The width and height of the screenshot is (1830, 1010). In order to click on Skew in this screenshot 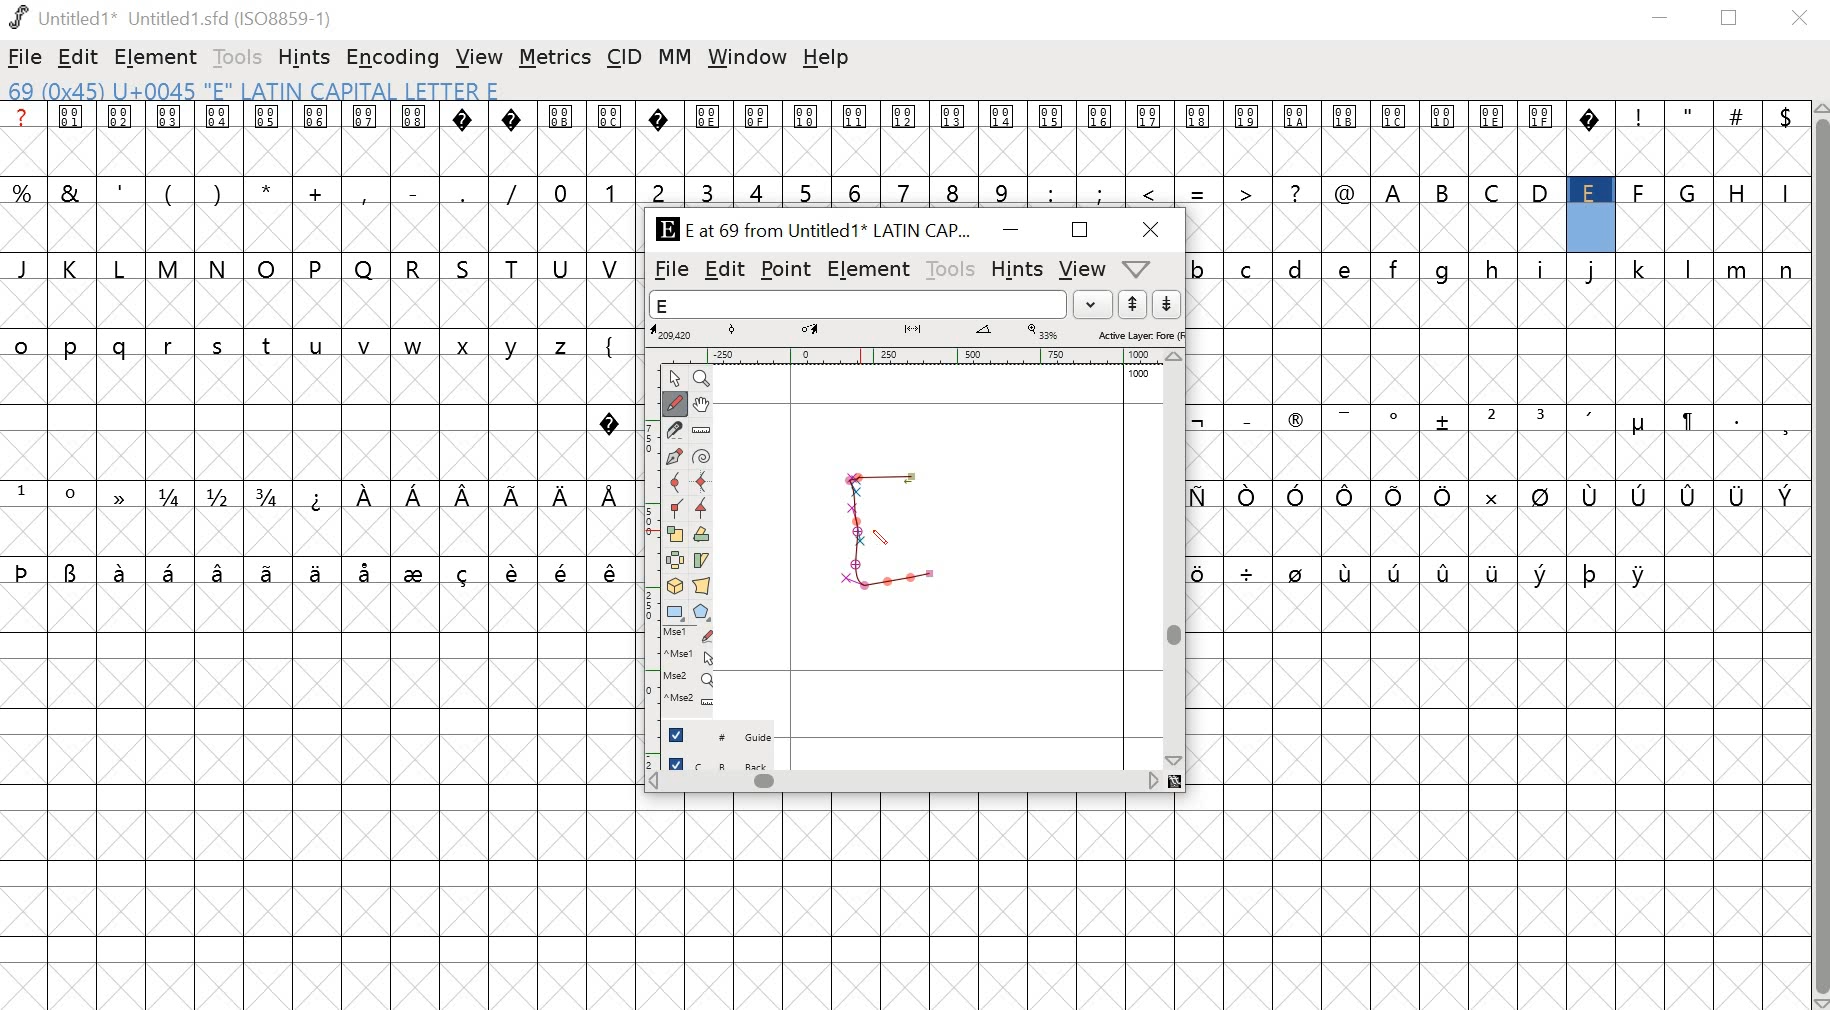, I will do `click(704, 560)`.